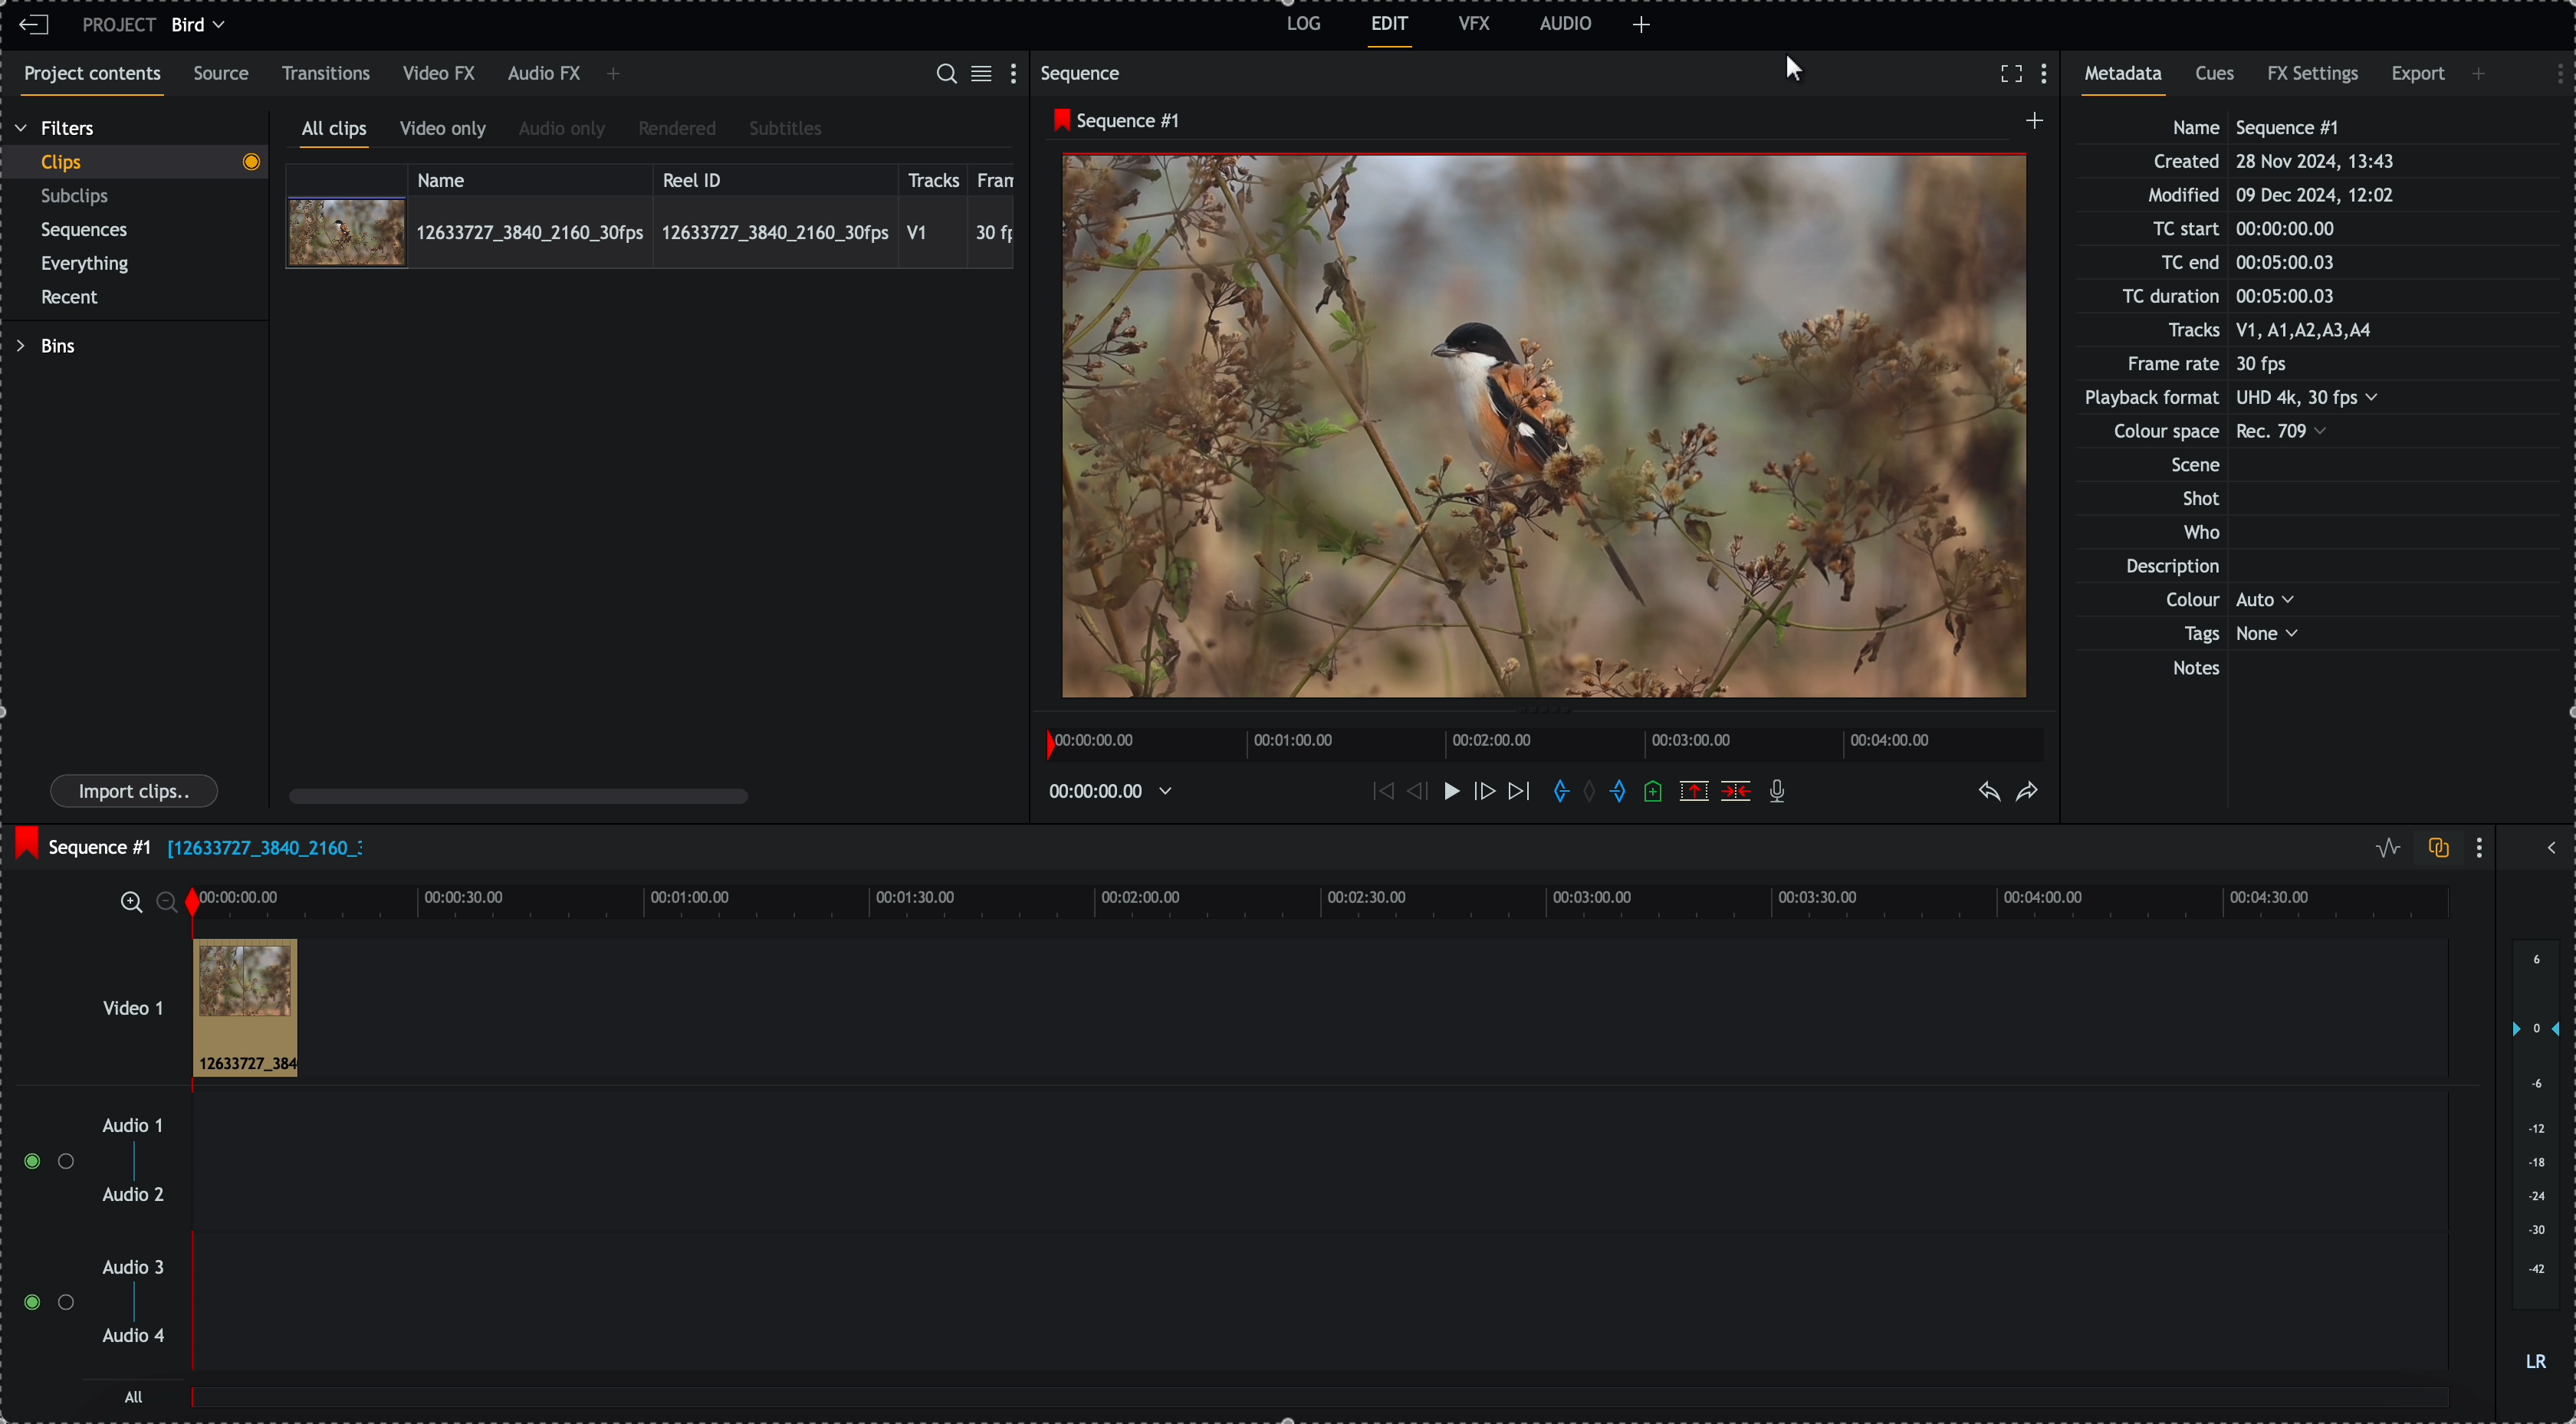 The height and width of the screenshot is (1424, 2576). Describe the element at coordinates (2549, 845) in the screenshot. I see `show/hide full audio mix` at that location.